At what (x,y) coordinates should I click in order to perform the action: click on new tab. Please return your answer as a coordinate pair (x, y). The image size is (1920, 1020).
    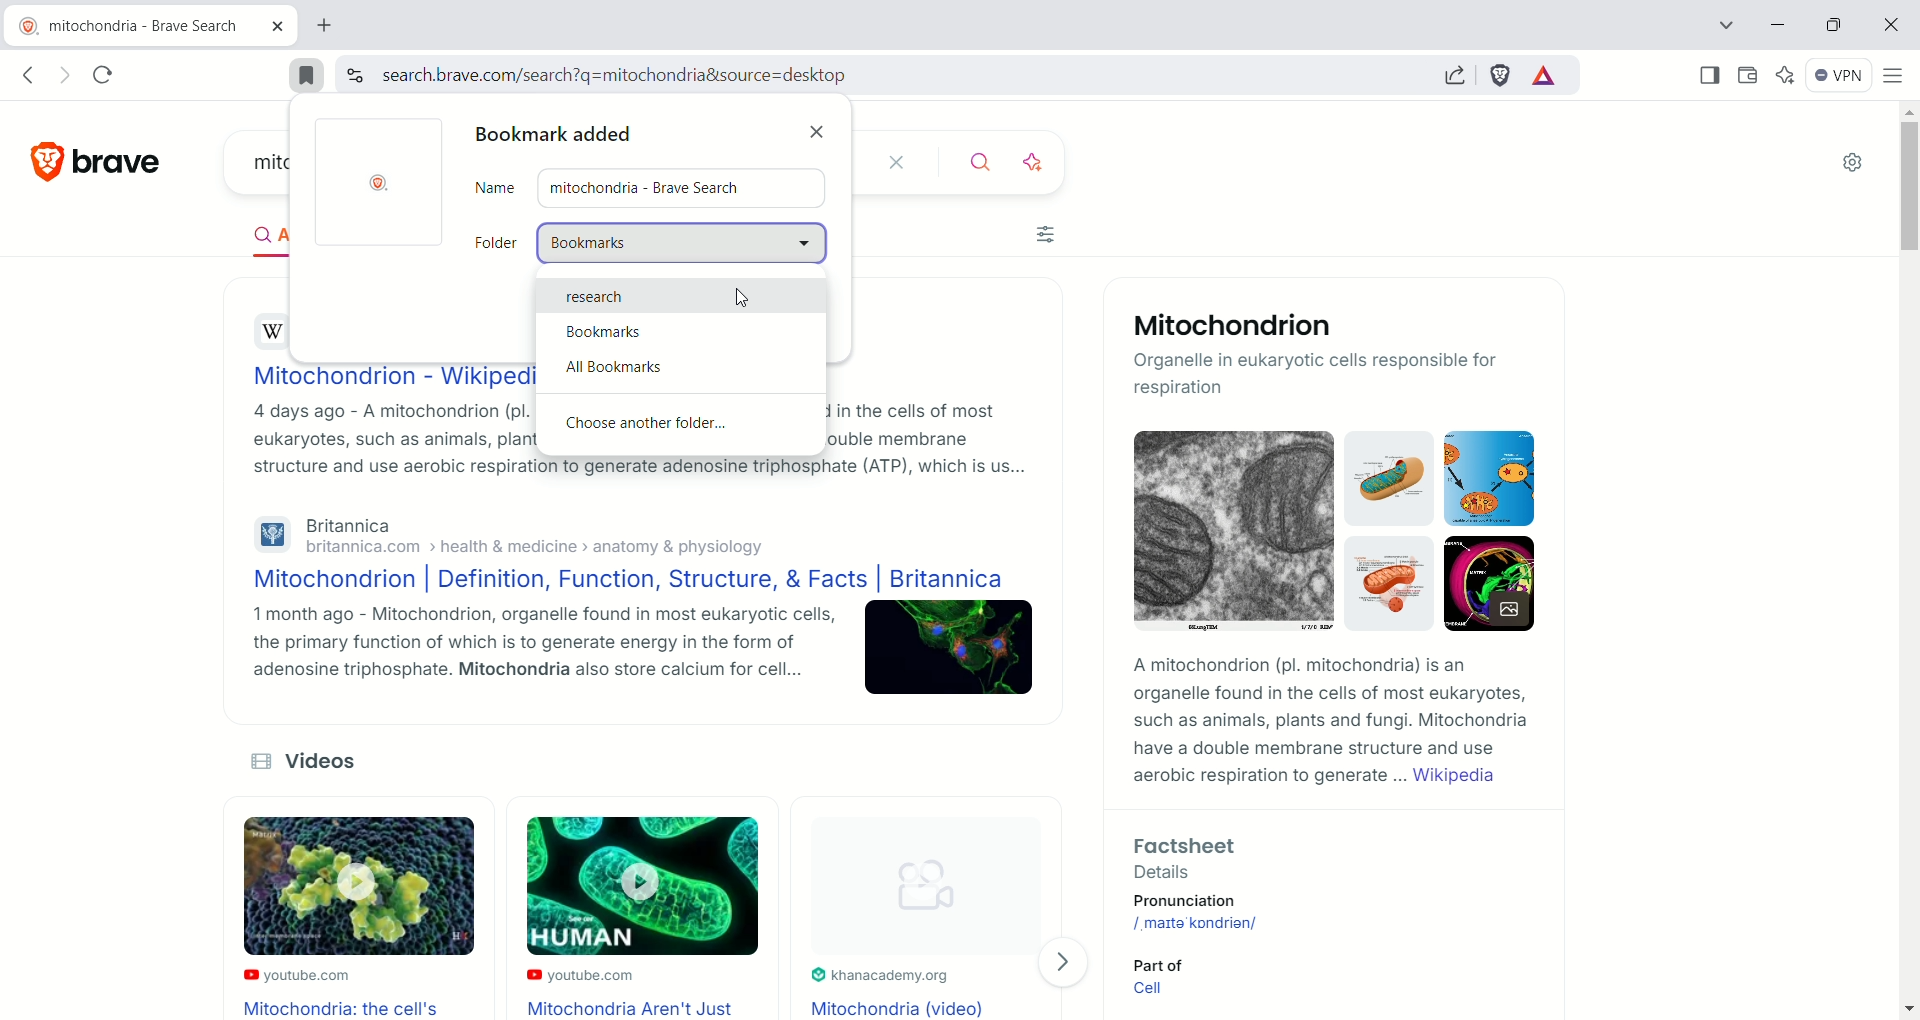
    Looking at the image, I should click on (327, 28).